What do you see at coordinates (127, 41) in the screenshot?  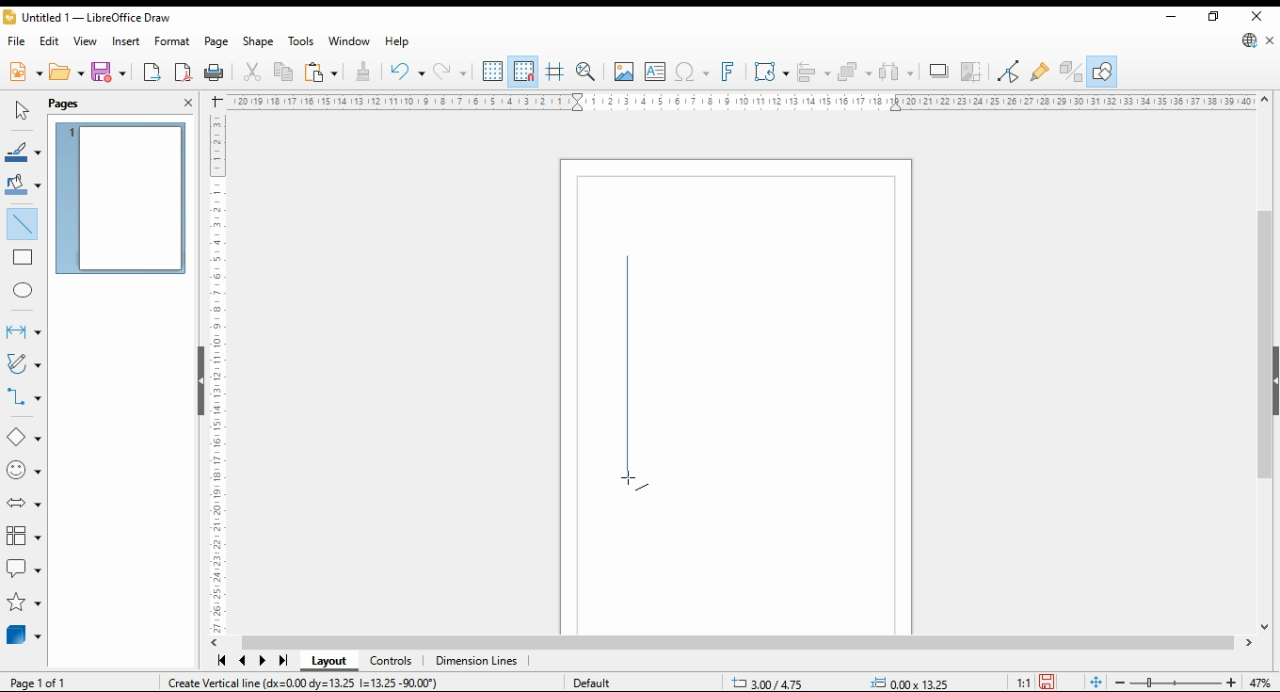 I see `insert` at bounding box center [127, 41].